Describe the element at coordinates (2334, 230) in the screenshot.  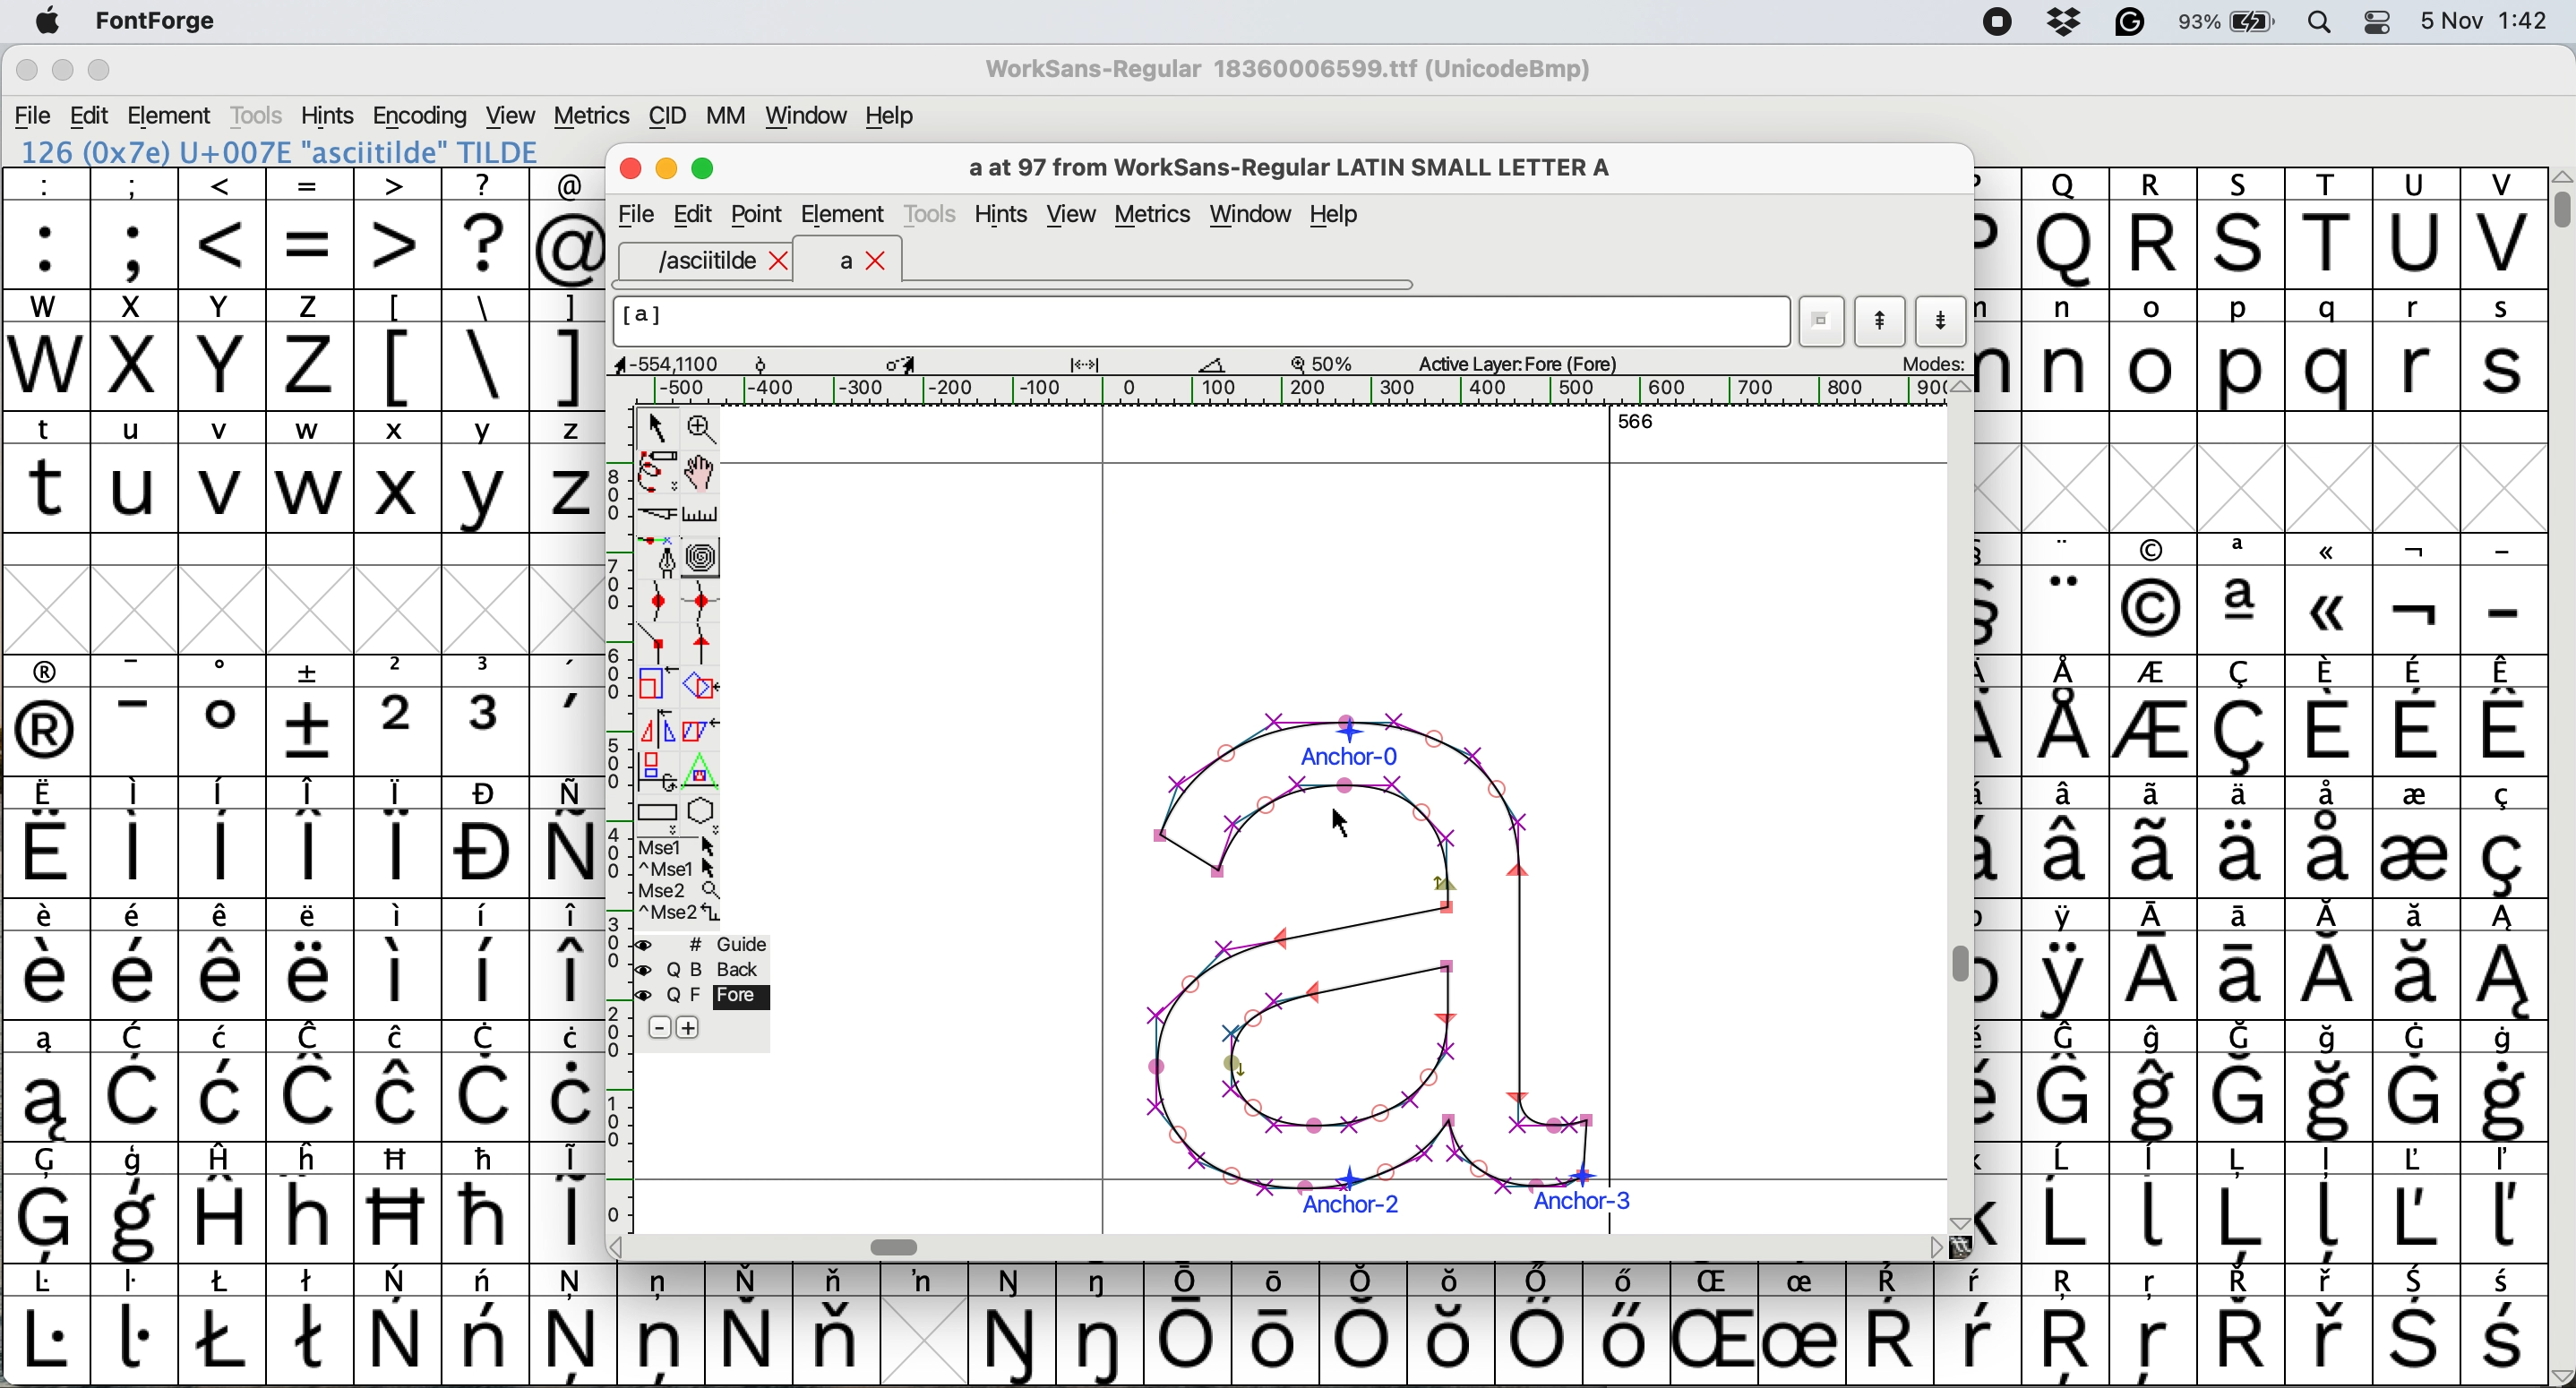
I see `T` at that location.